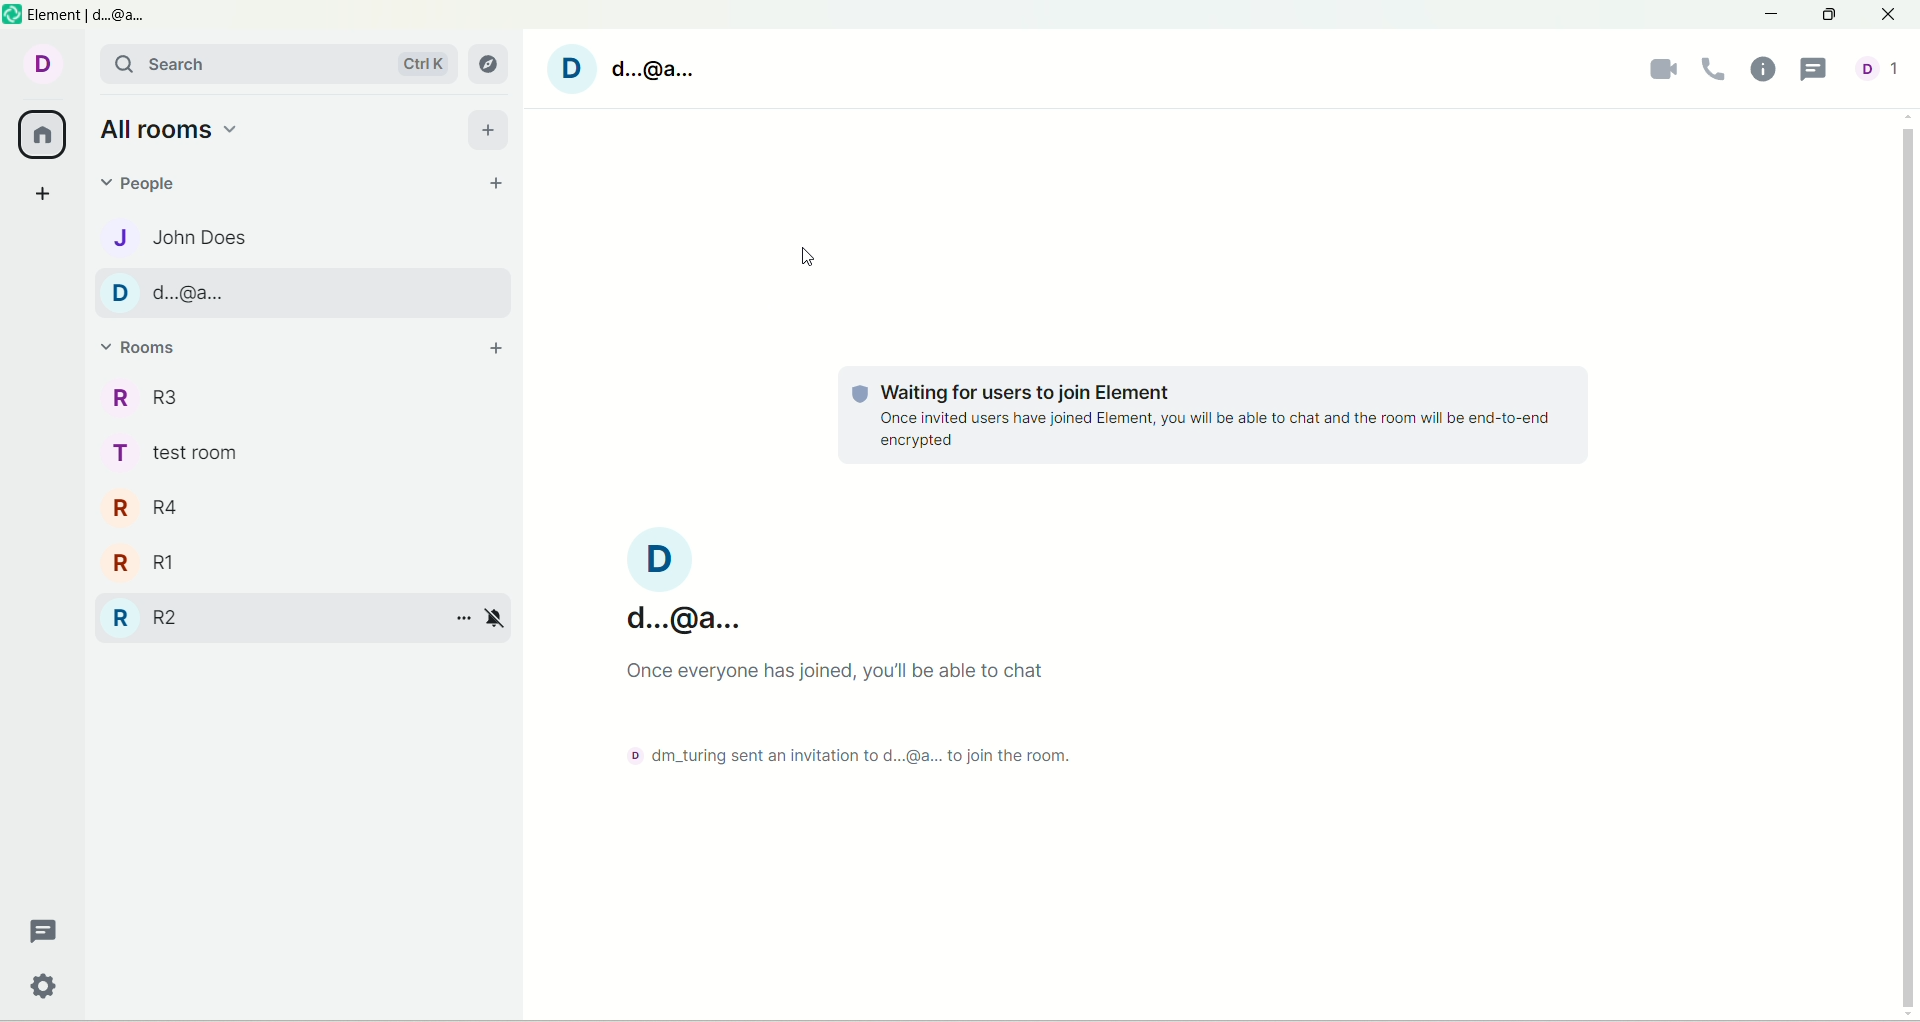 The image size is (1920, 1022). I want to click on add, so click(489, 127).